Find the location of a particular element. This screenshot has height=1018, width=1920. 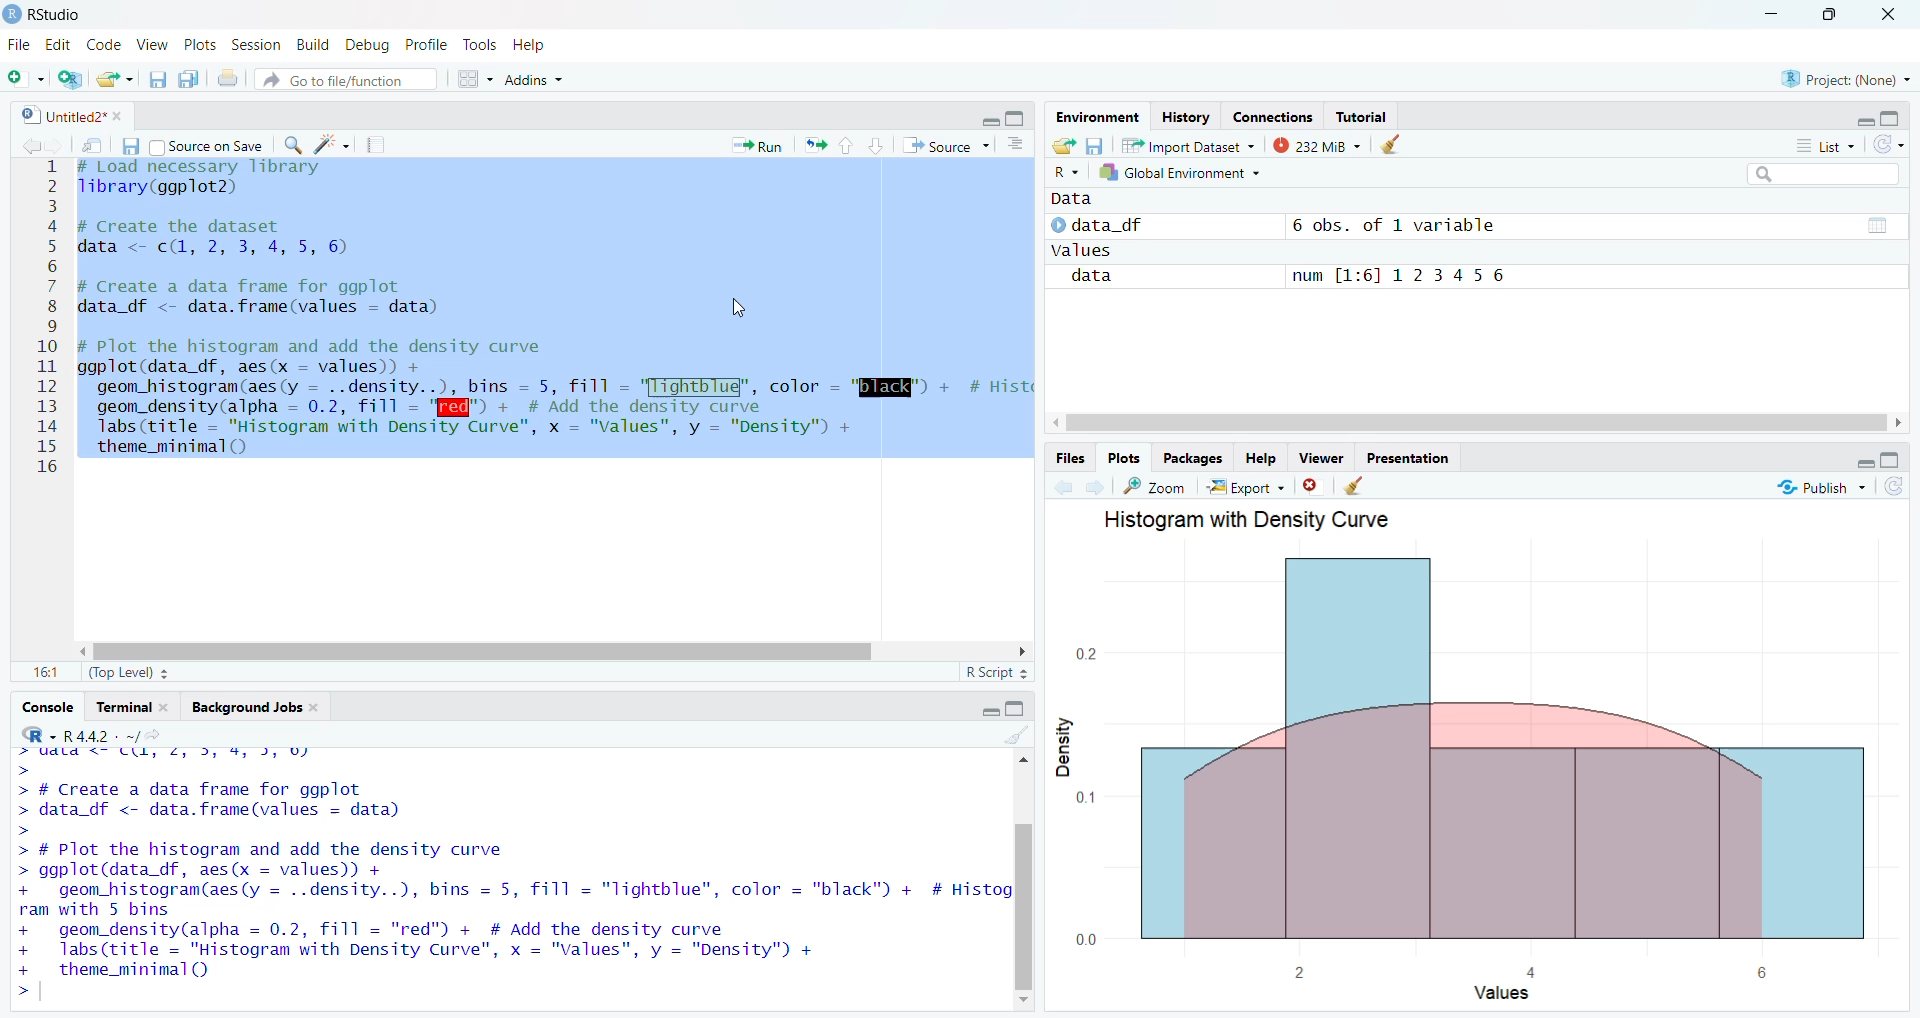

search is located at coordinates (1823, 173).